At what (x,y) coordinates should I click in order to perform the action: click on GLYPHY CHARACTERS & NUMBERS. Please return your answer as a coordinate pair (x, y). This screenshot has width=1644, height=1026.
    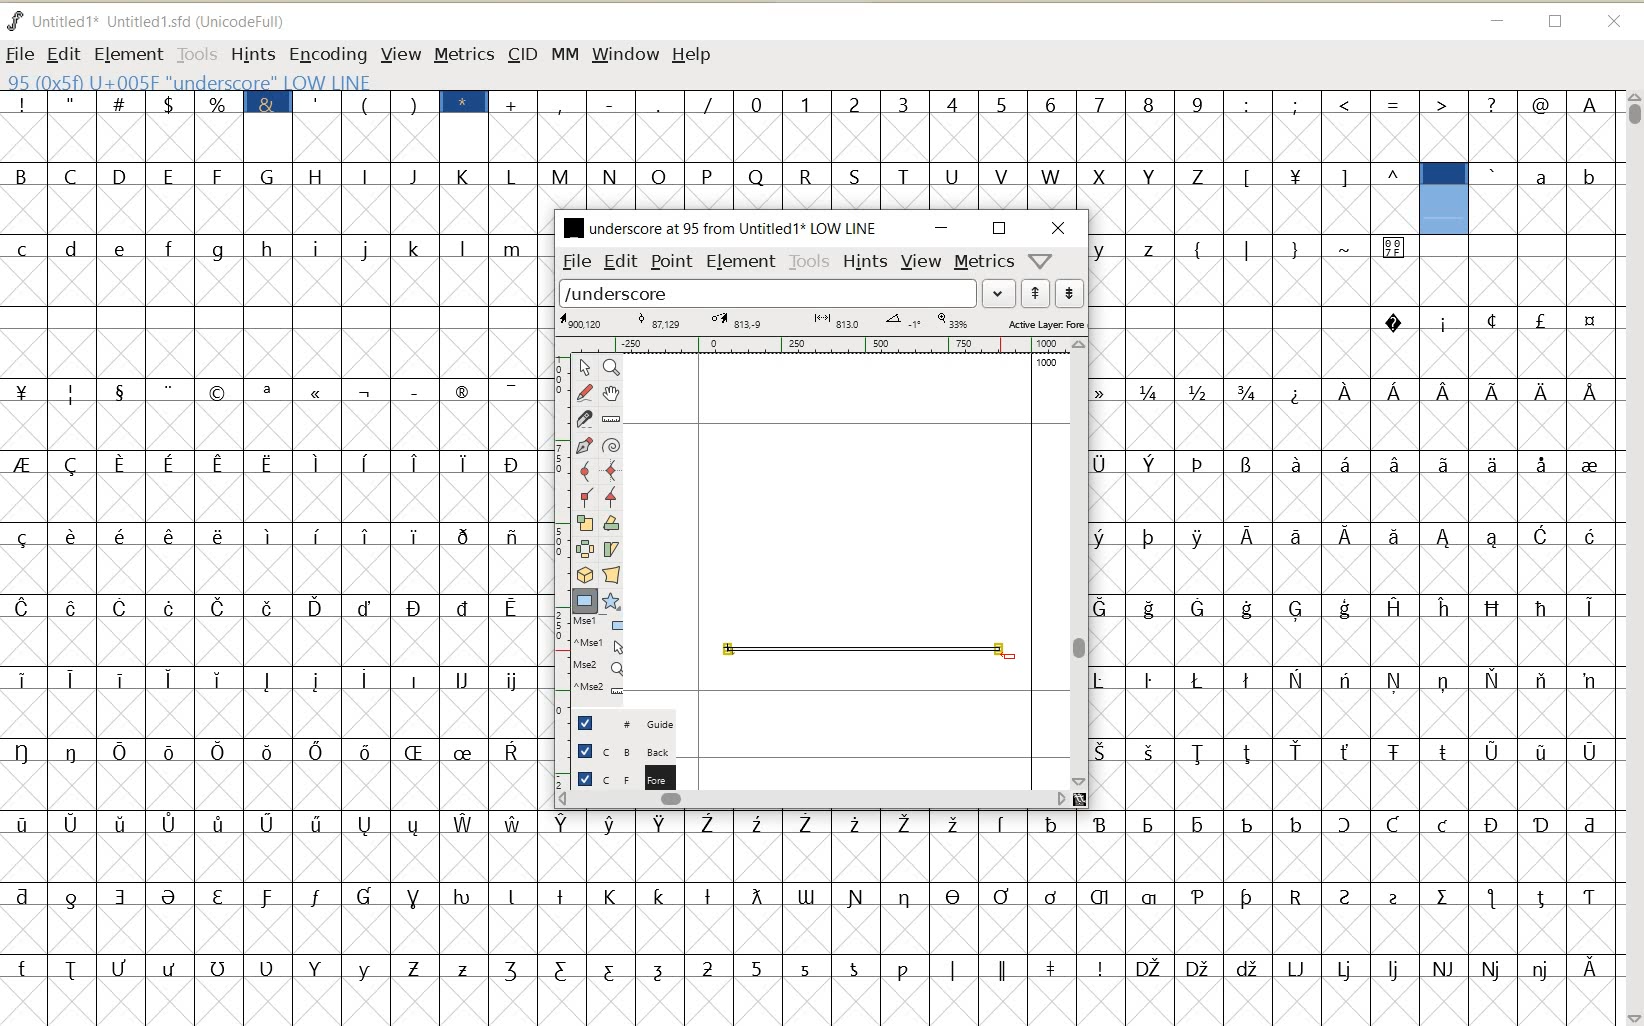
    Looking at the image, I should click on (813, 907).